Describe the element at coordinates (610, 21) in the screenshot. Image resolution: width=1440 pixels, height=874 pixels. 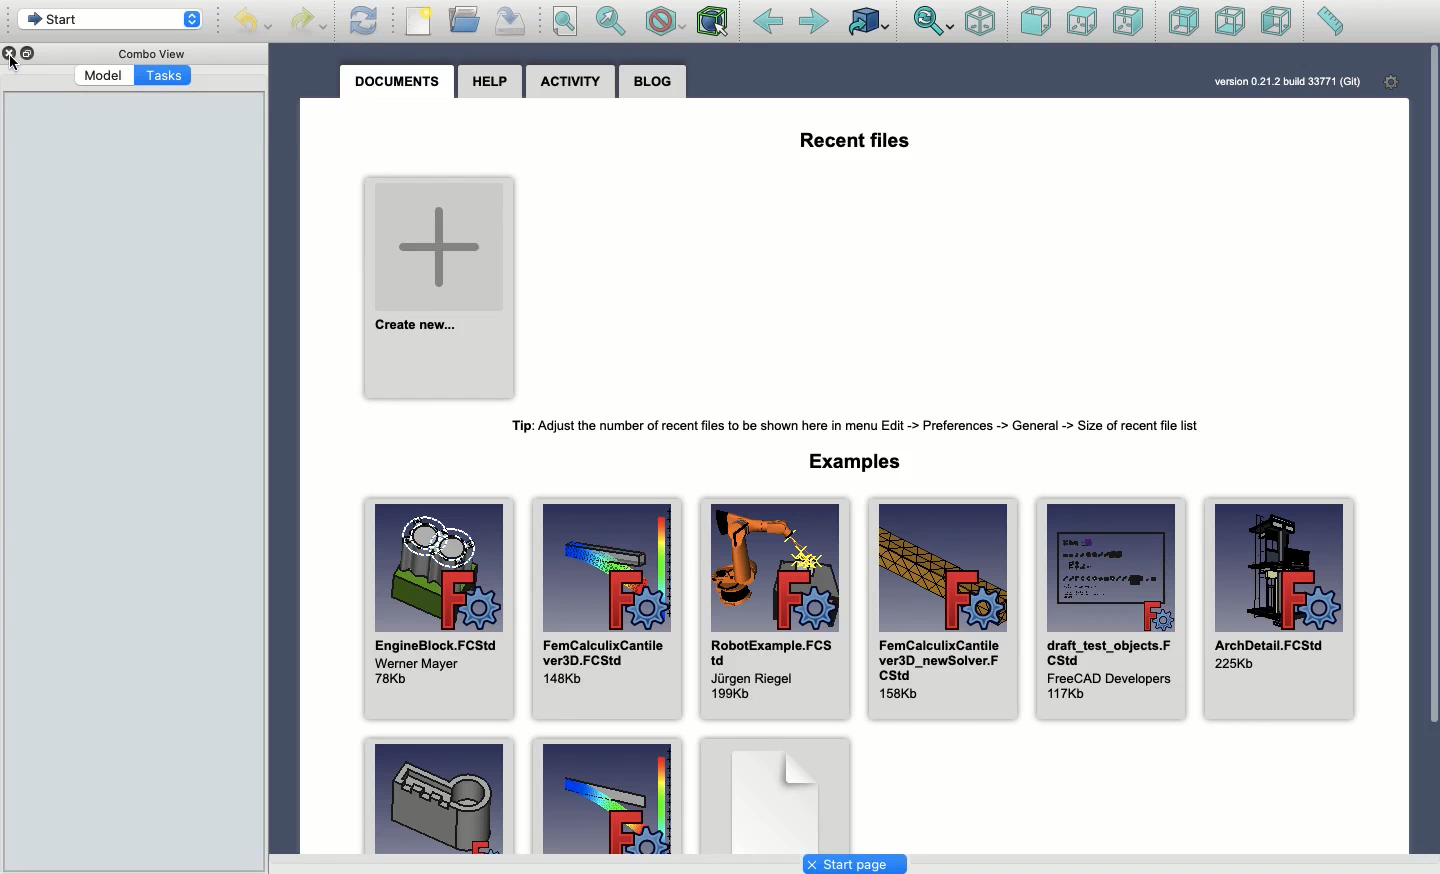
I see `Fit selection` at that location.